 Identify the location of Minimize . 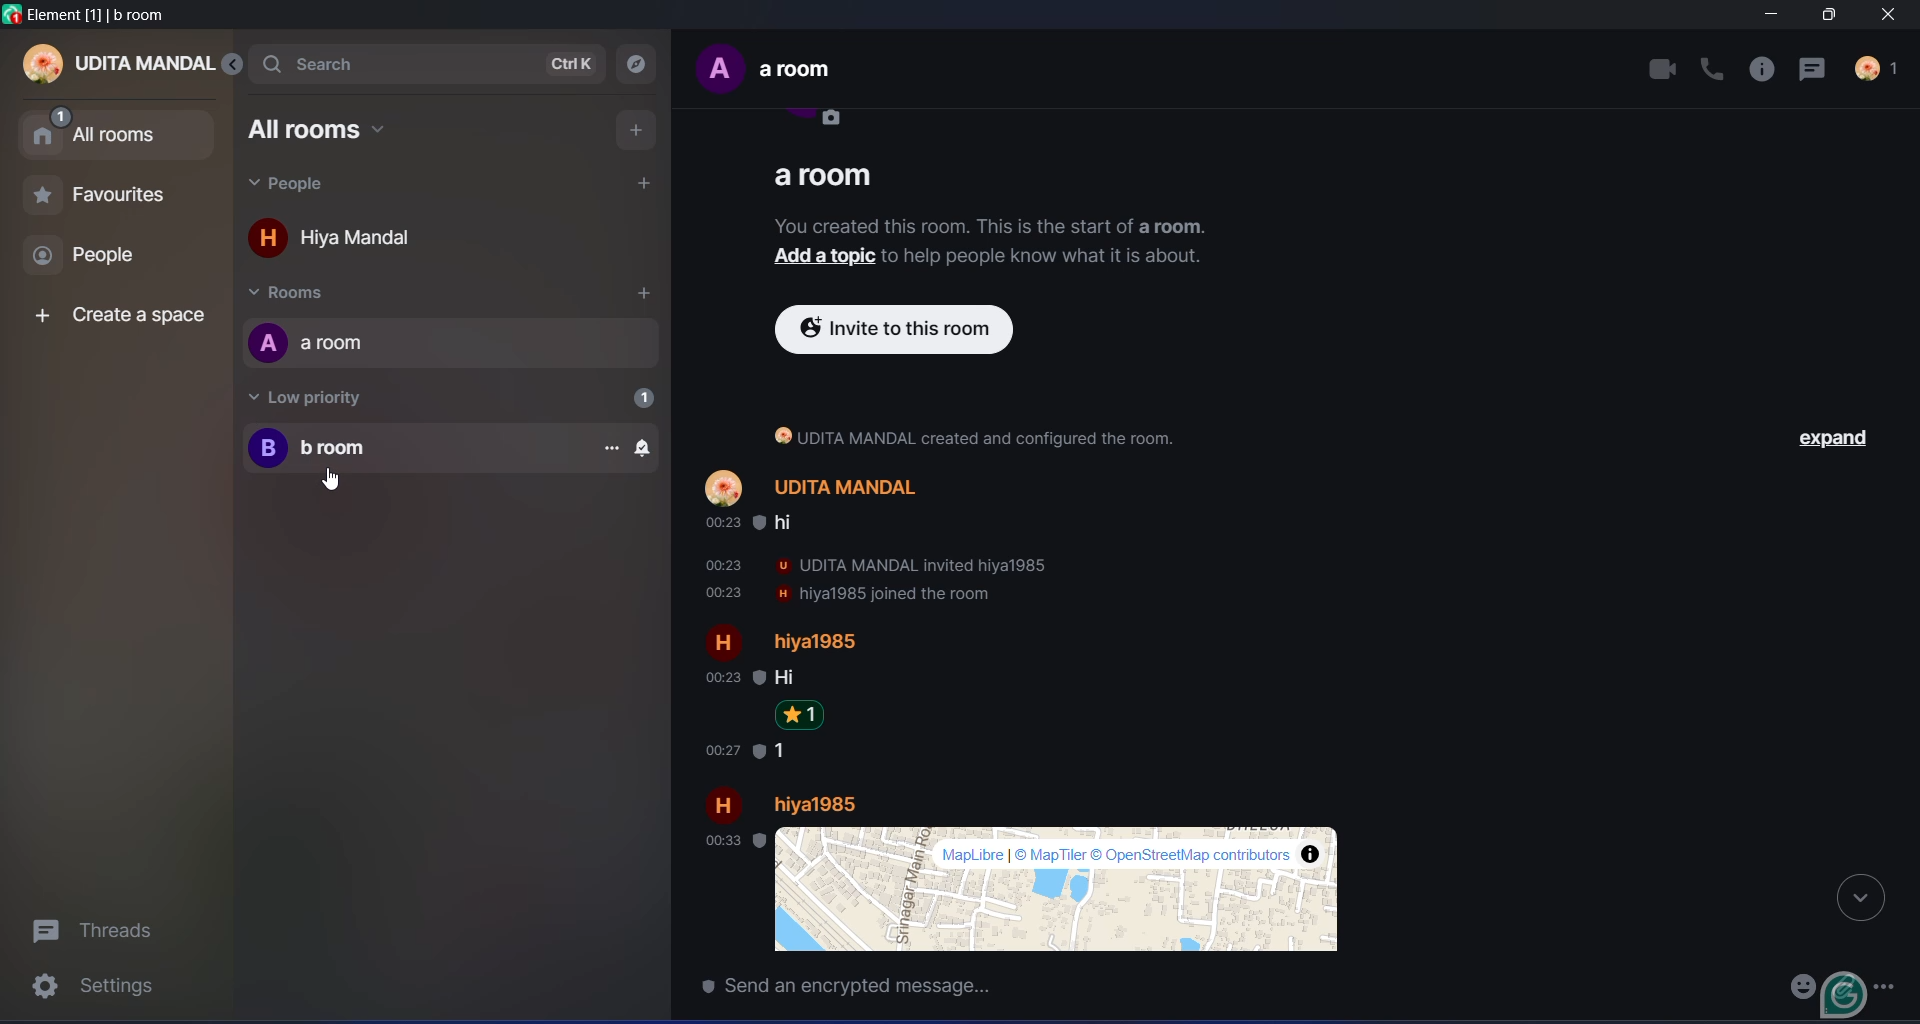
(1768, 17).